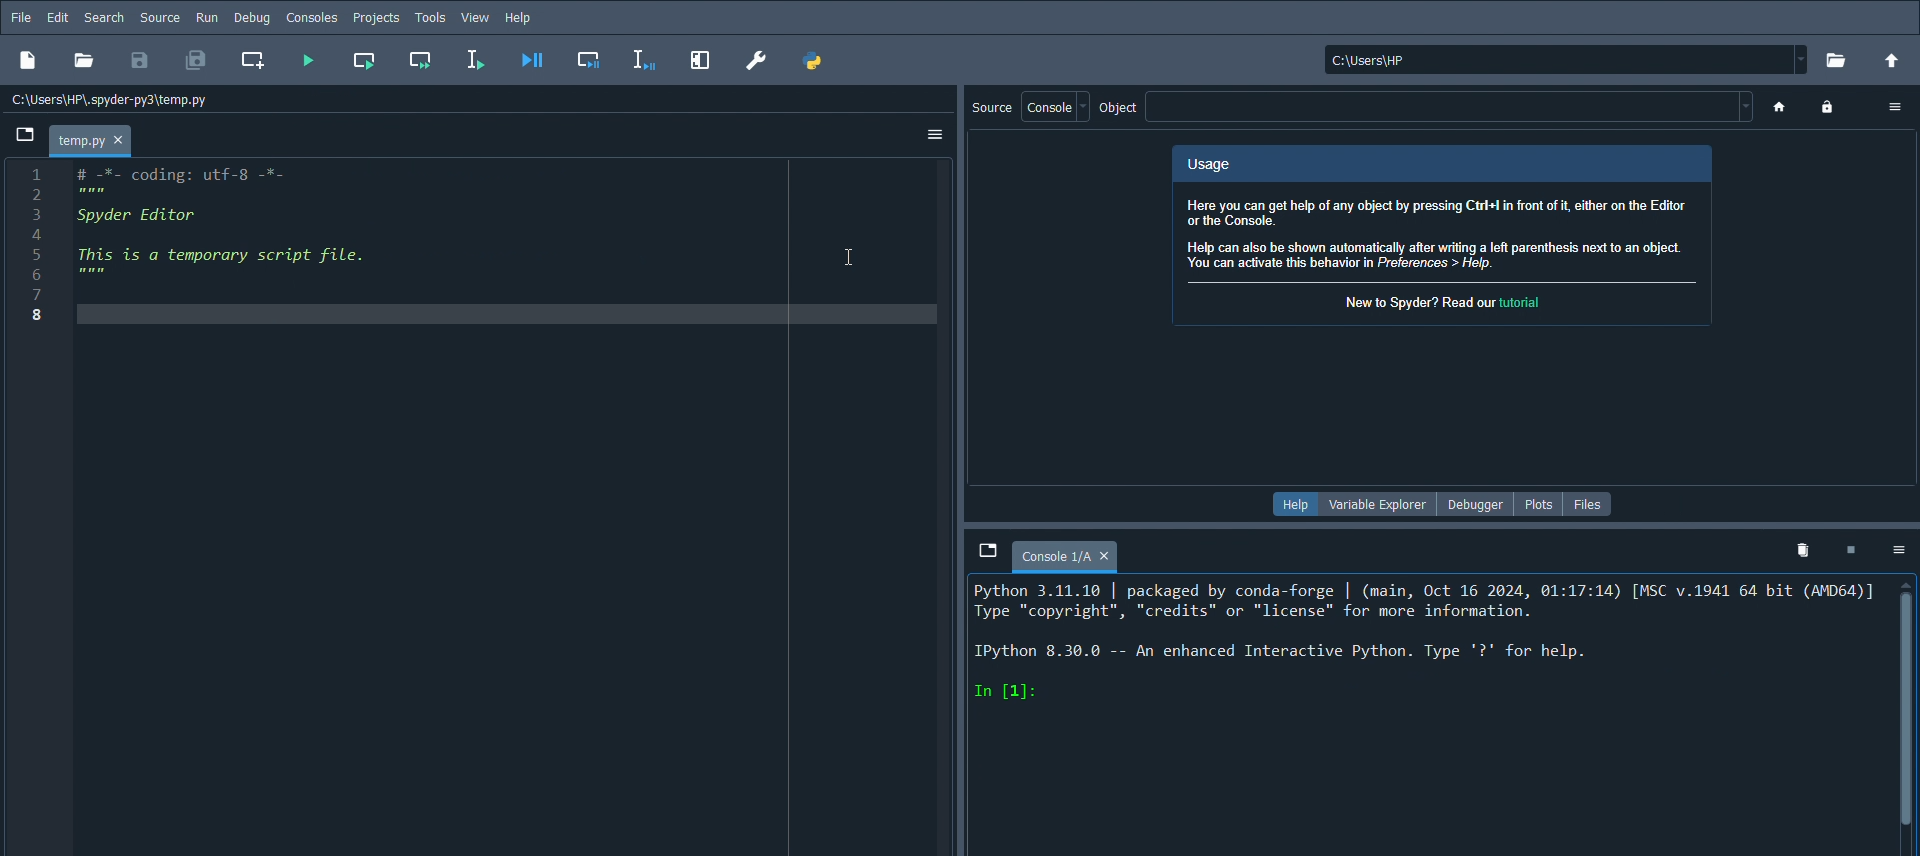 This screenshot has width=1920, height=856. Describe the element at coordinates (1447, 303) in the screenshot. I see `new to spyder ? read our tutorial` at that location.